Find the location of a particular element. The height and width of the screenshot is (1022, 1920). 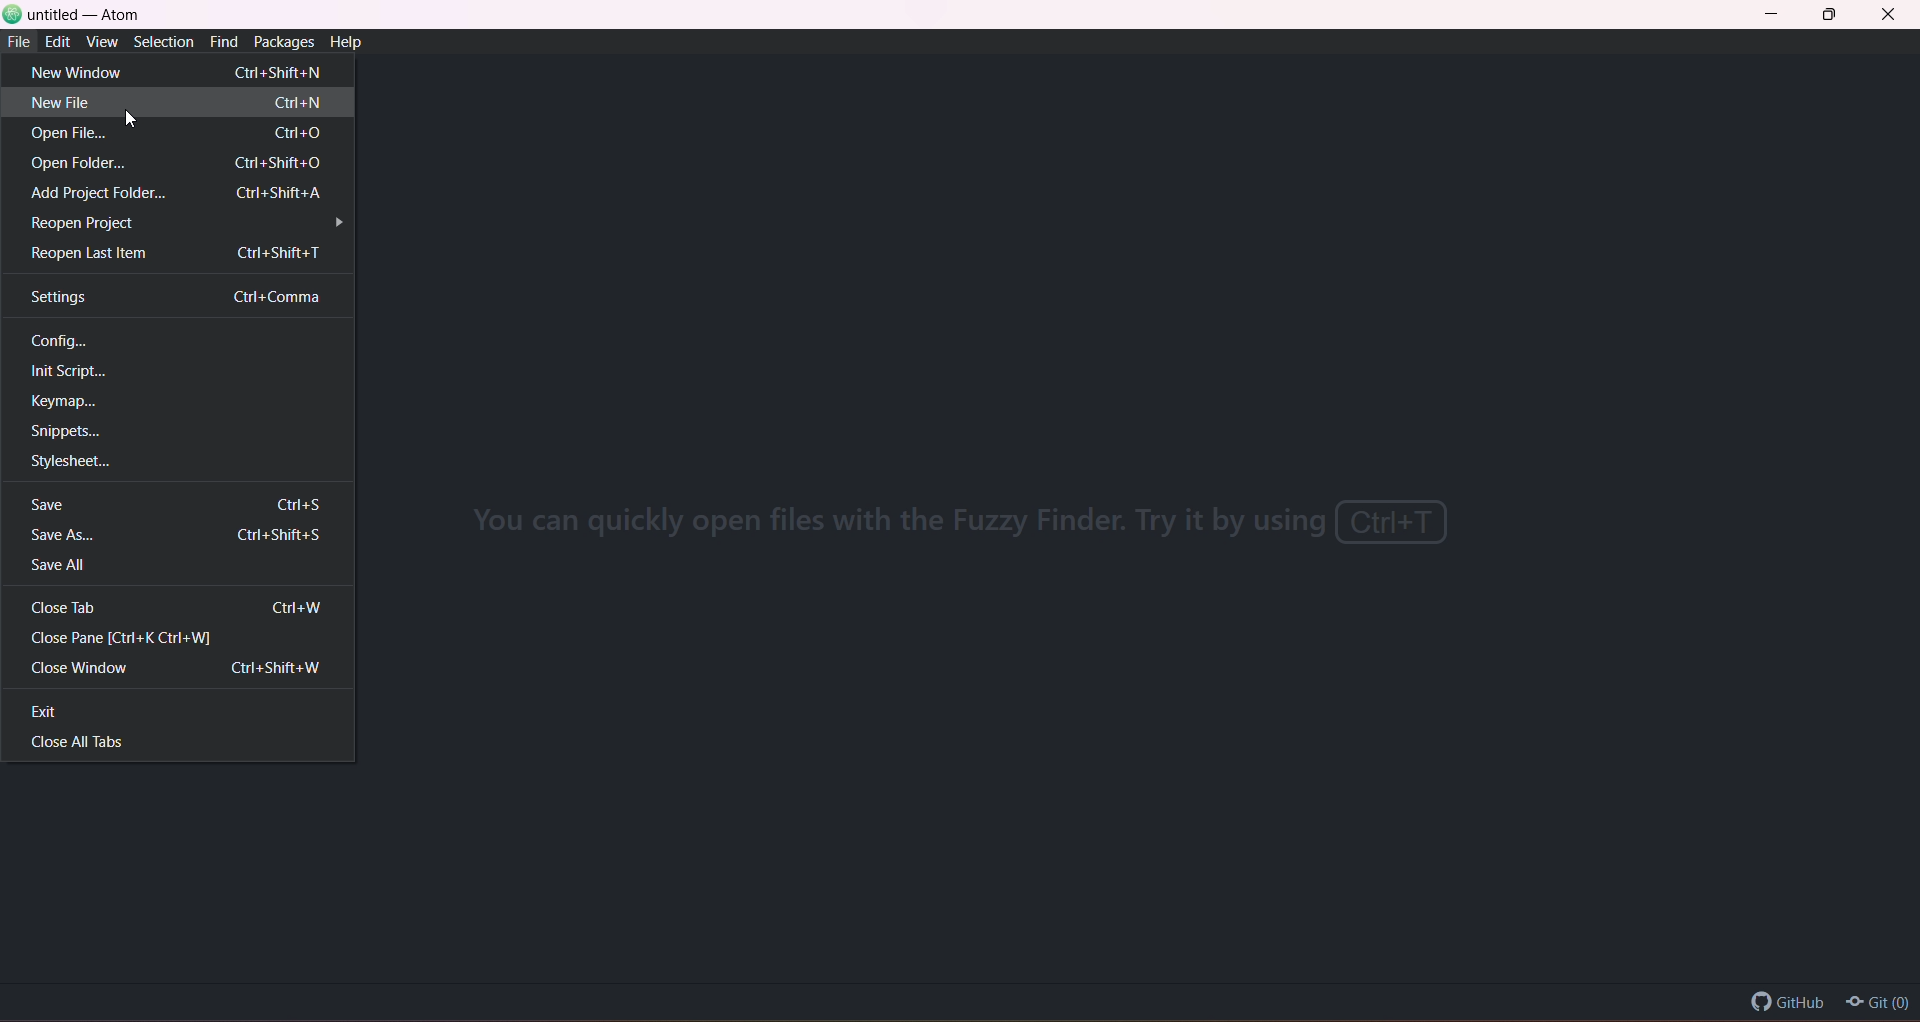

View is located at coordinates (102, 42).